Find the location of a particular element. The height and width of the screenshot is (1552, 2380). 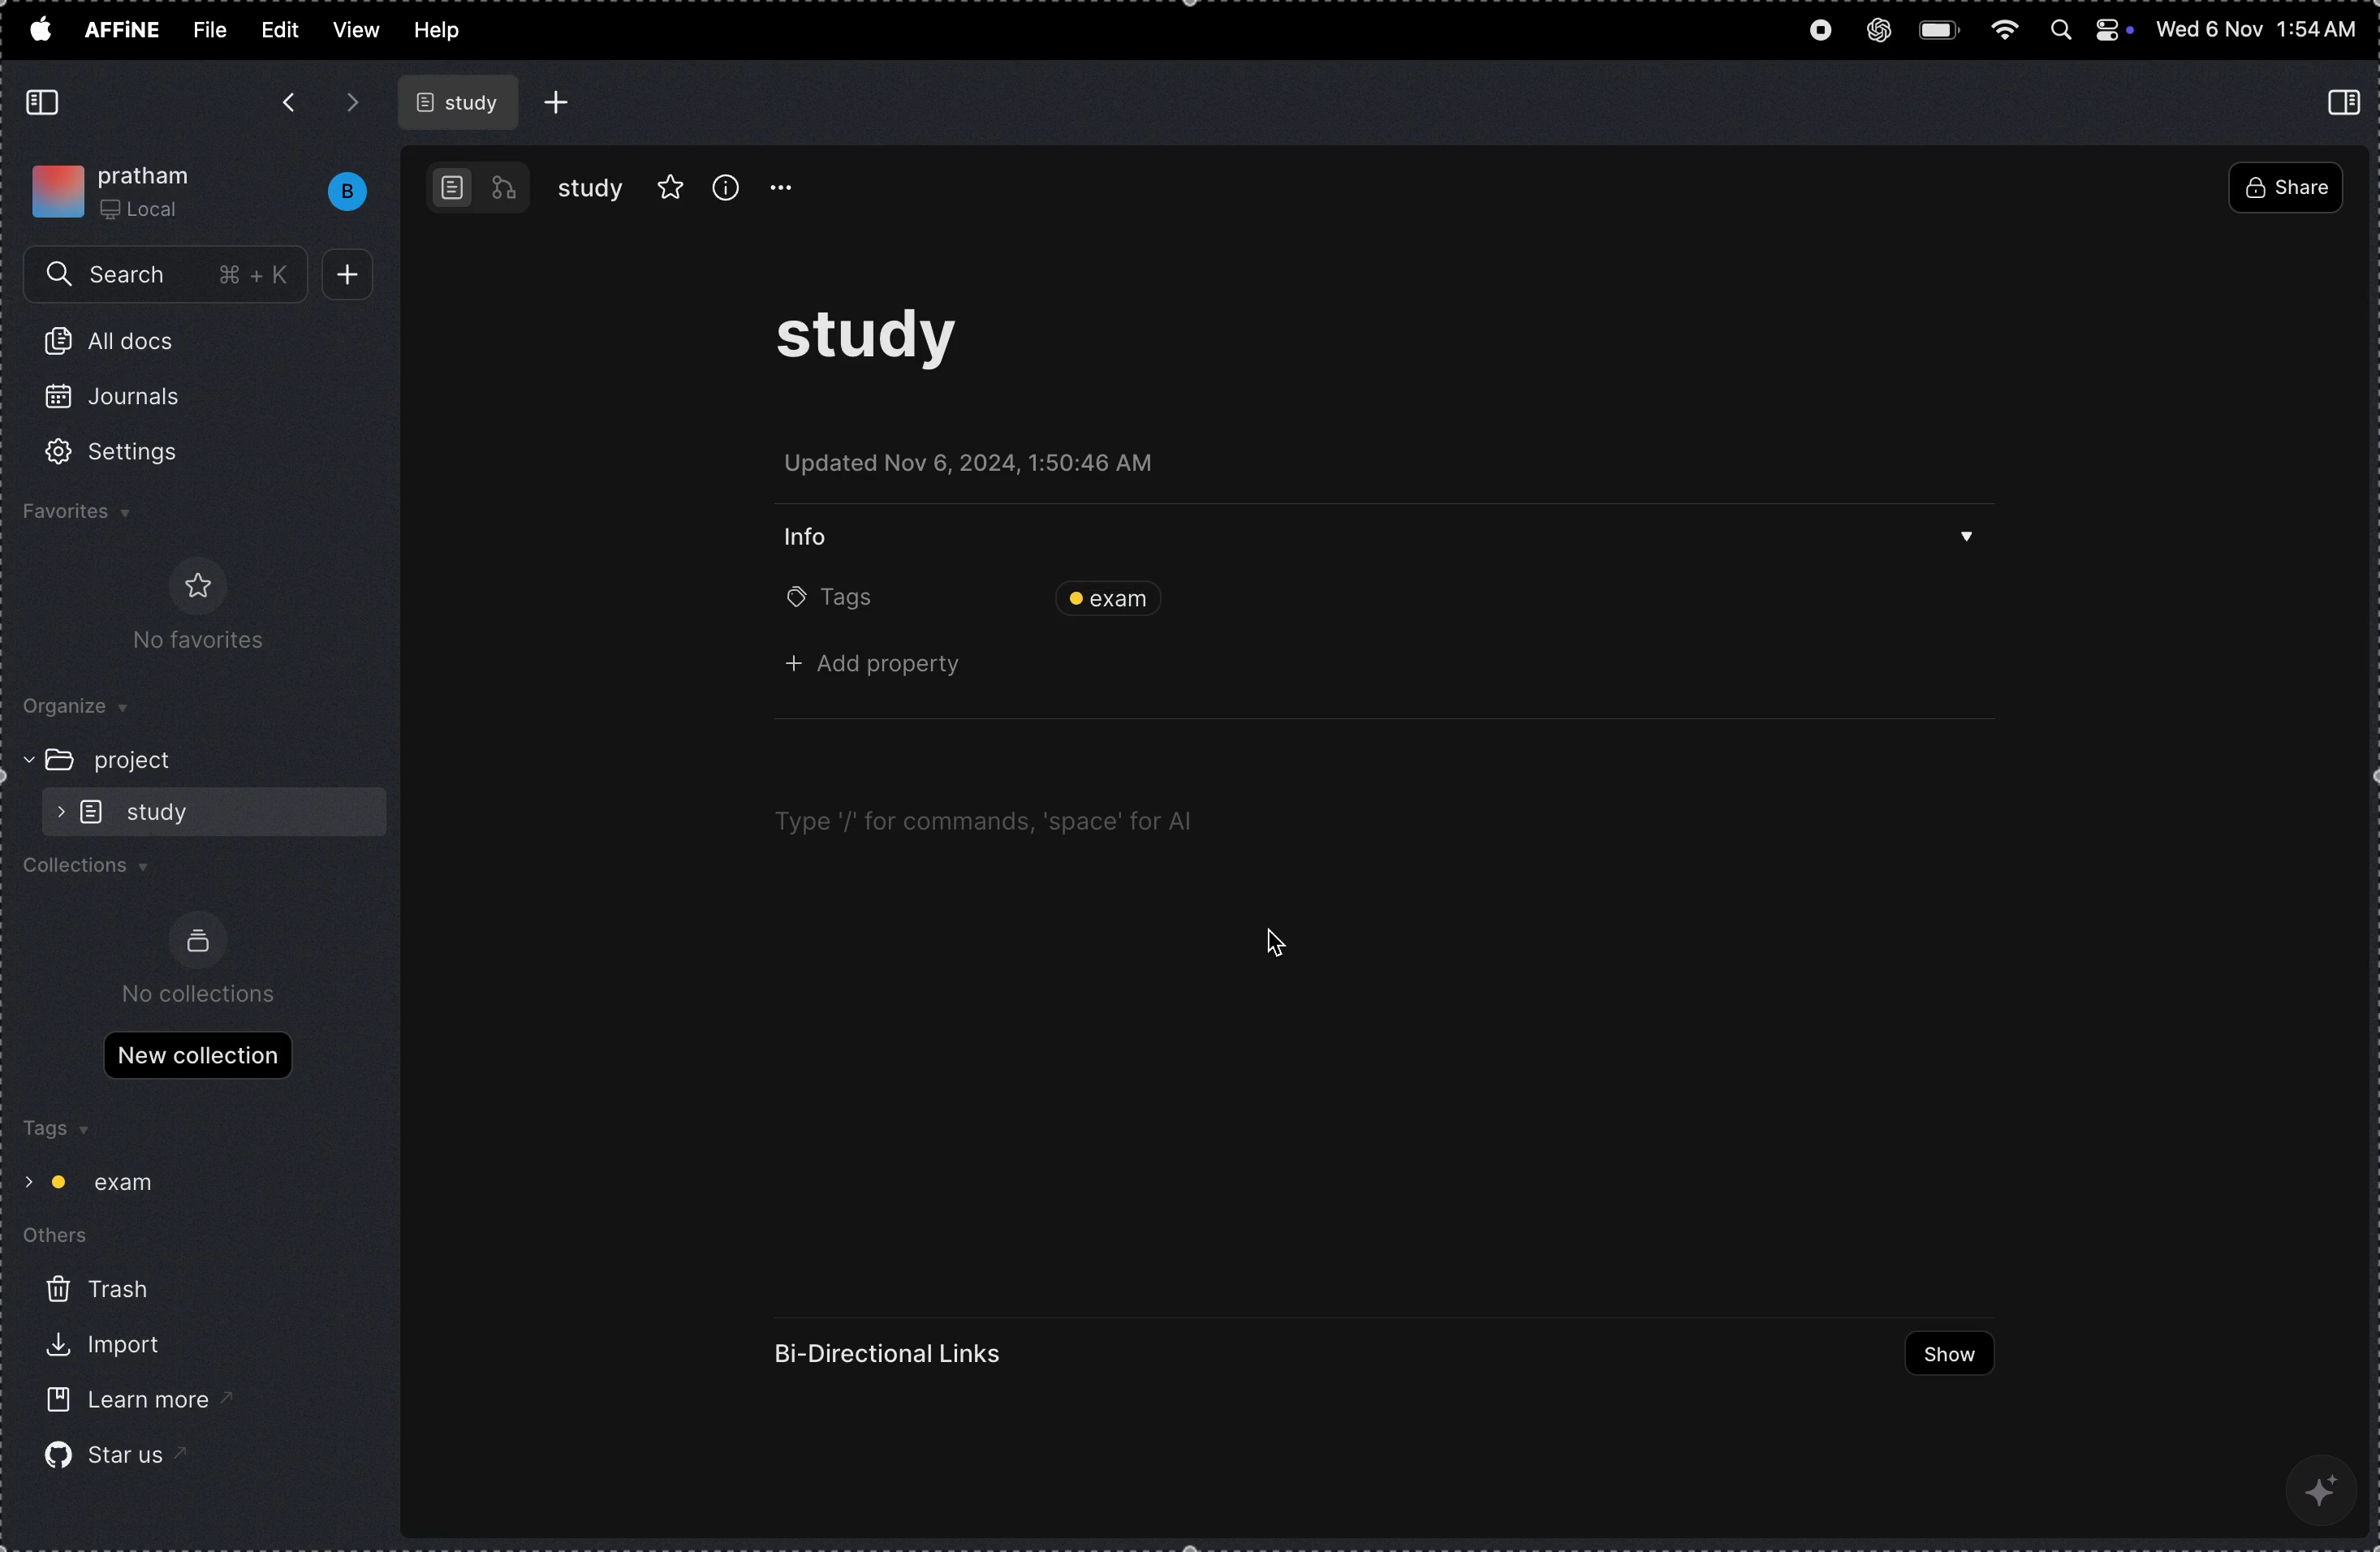

journals is located at coordinates (127, 405).